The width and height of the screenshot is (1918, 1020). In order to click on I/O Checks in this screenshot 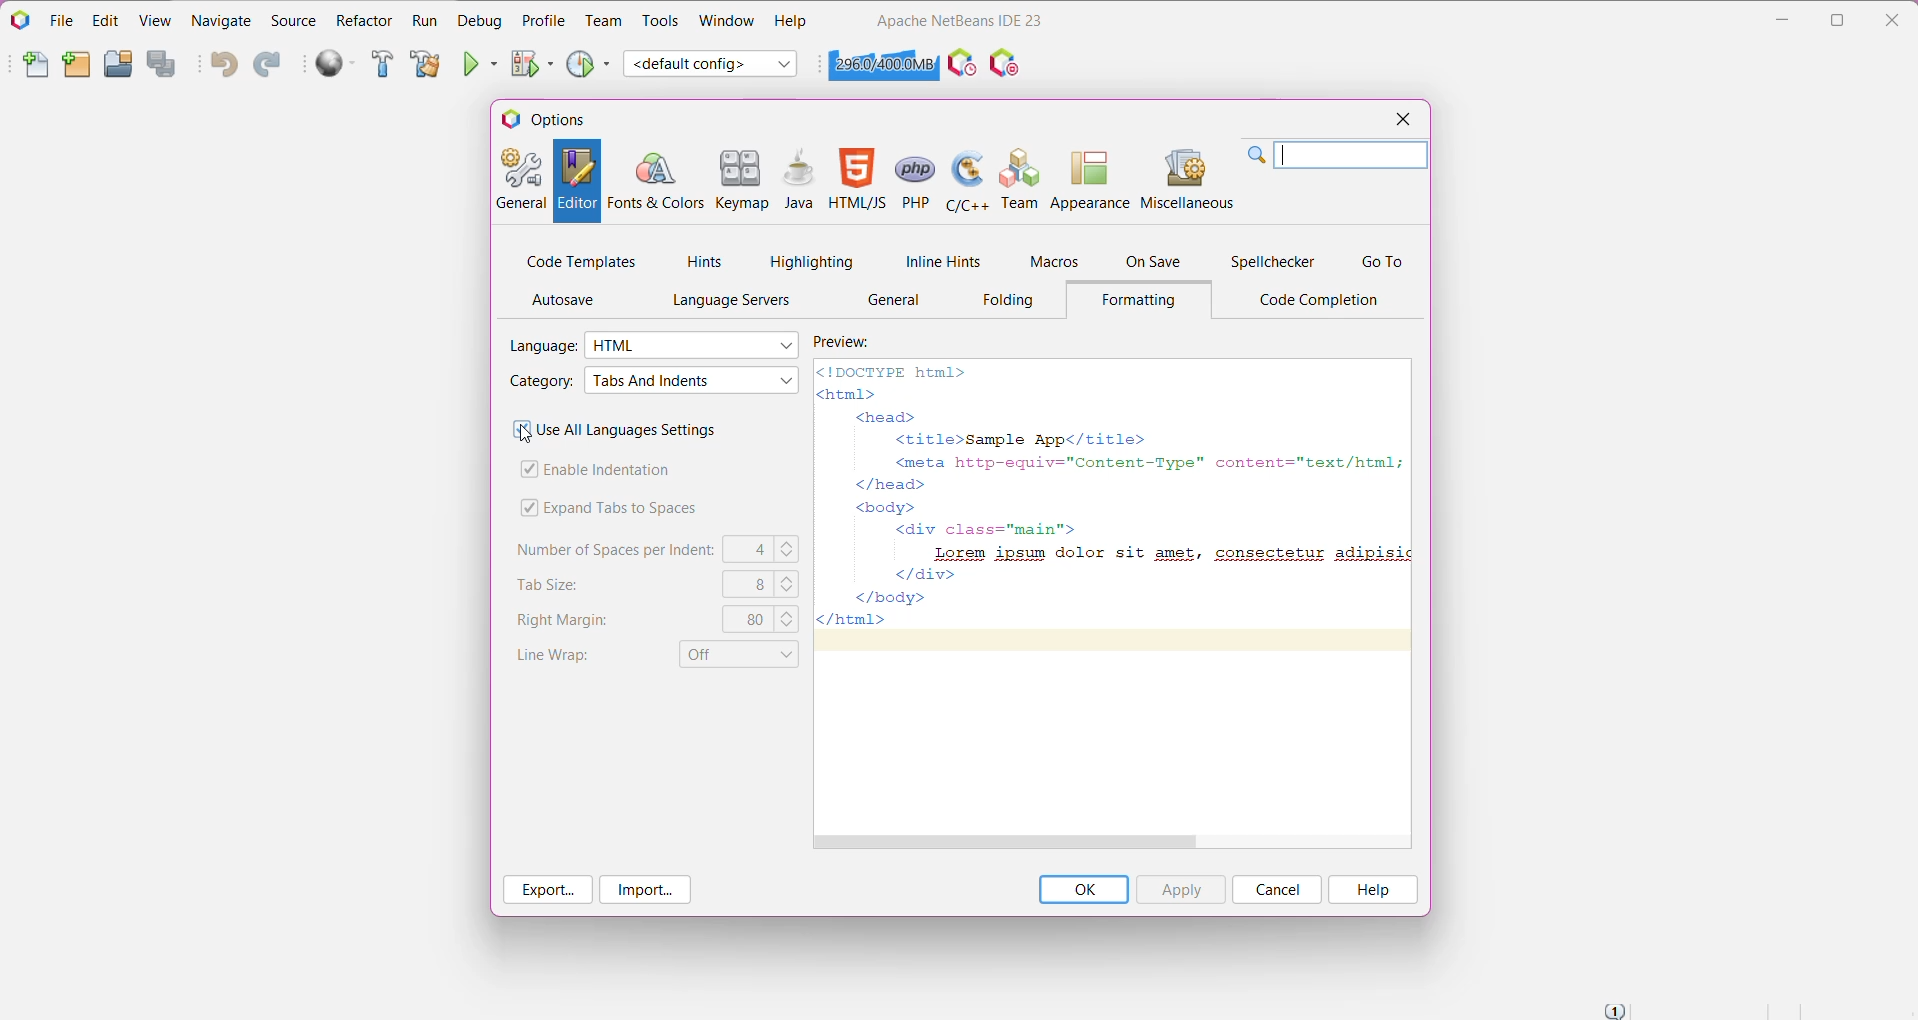, I will do `click(1007, 62)`.